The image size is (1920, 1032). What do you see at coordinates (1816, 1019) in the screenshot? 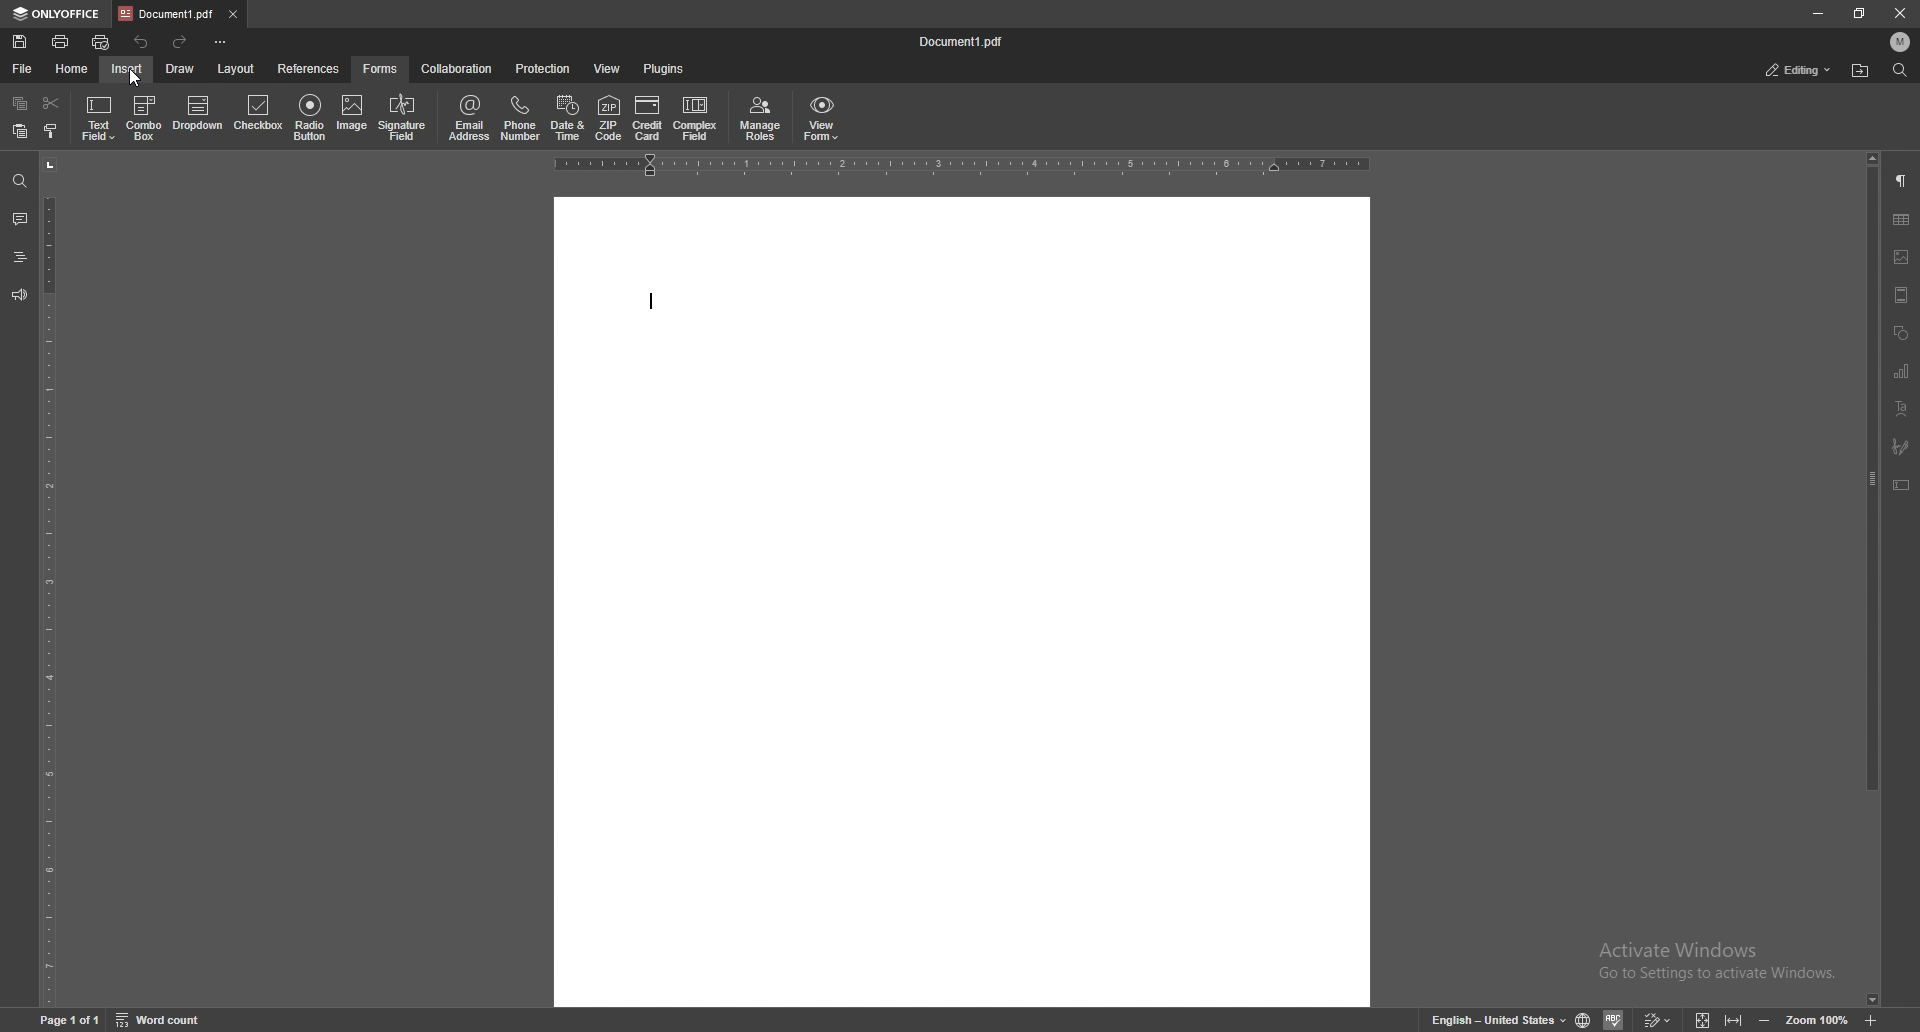
I see `zoom` at bounding box center [1816, 1019].